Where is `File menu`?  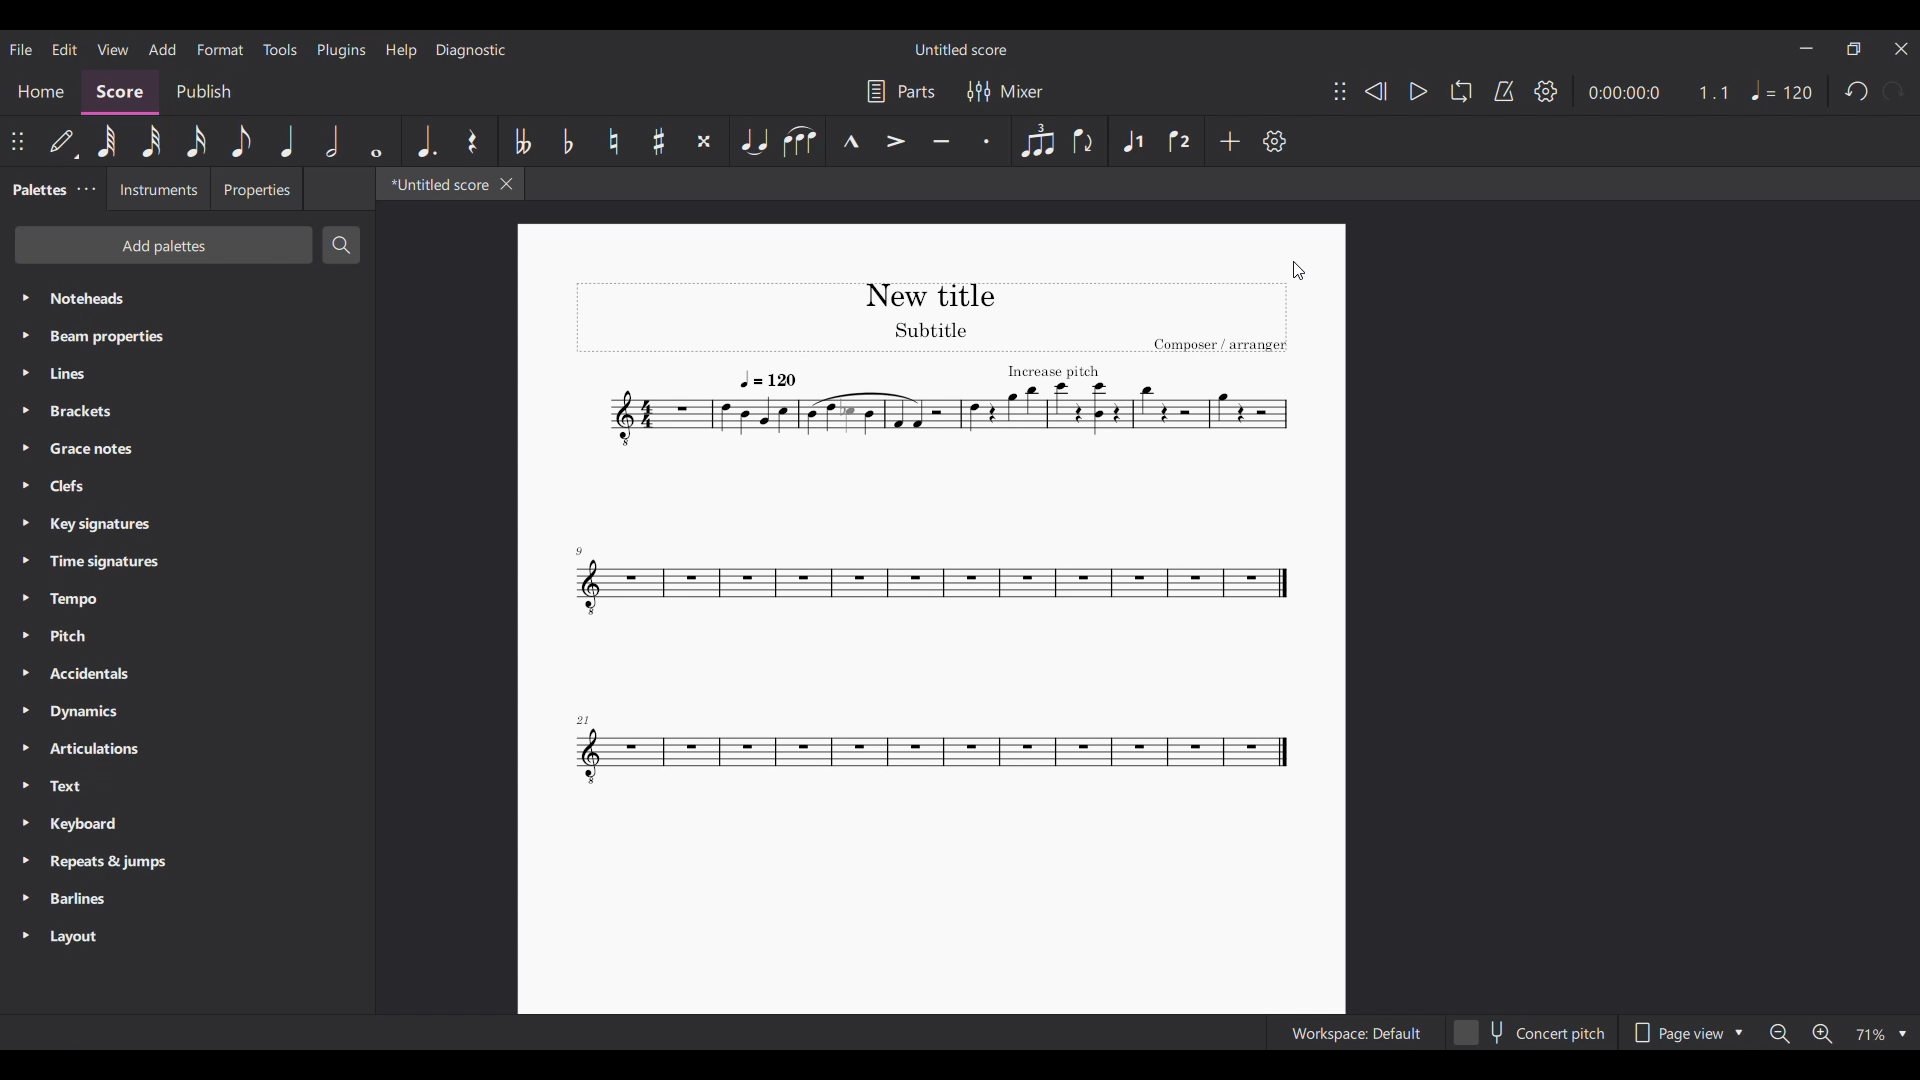
File menu is located at coordinates (20, 49).